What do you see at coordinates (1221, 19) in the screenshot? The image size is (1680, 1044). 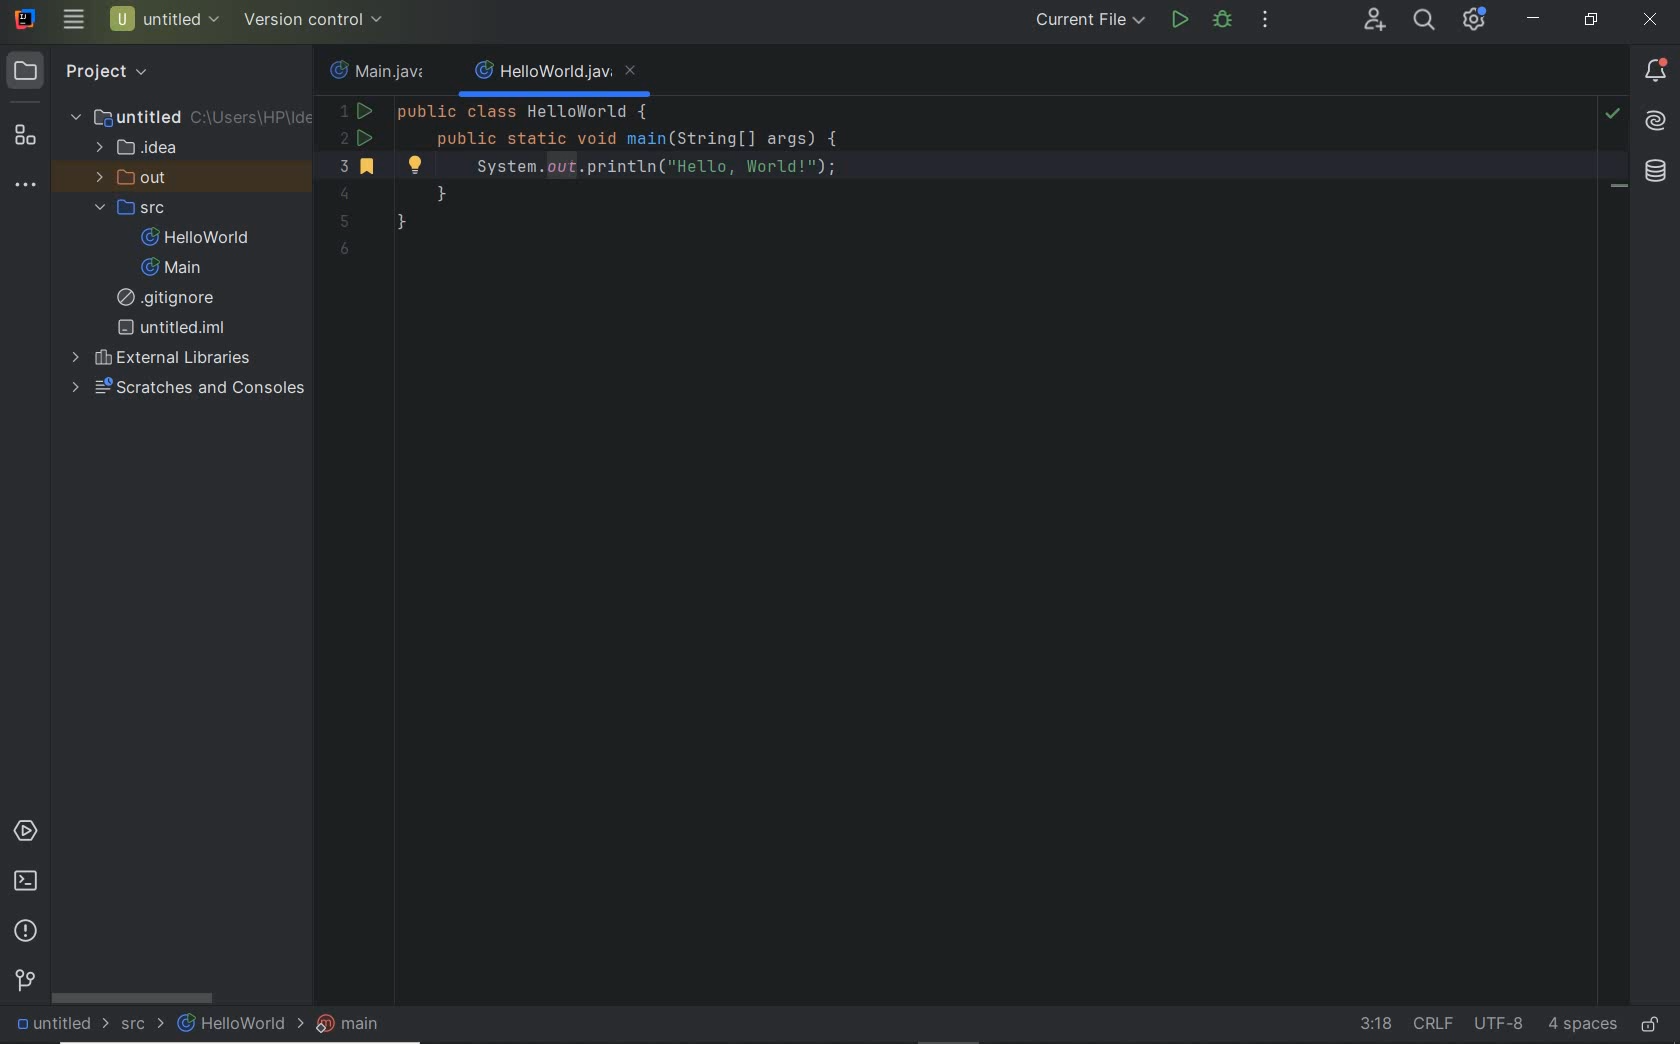 I see `debug` at bounding box center [1221, 19].